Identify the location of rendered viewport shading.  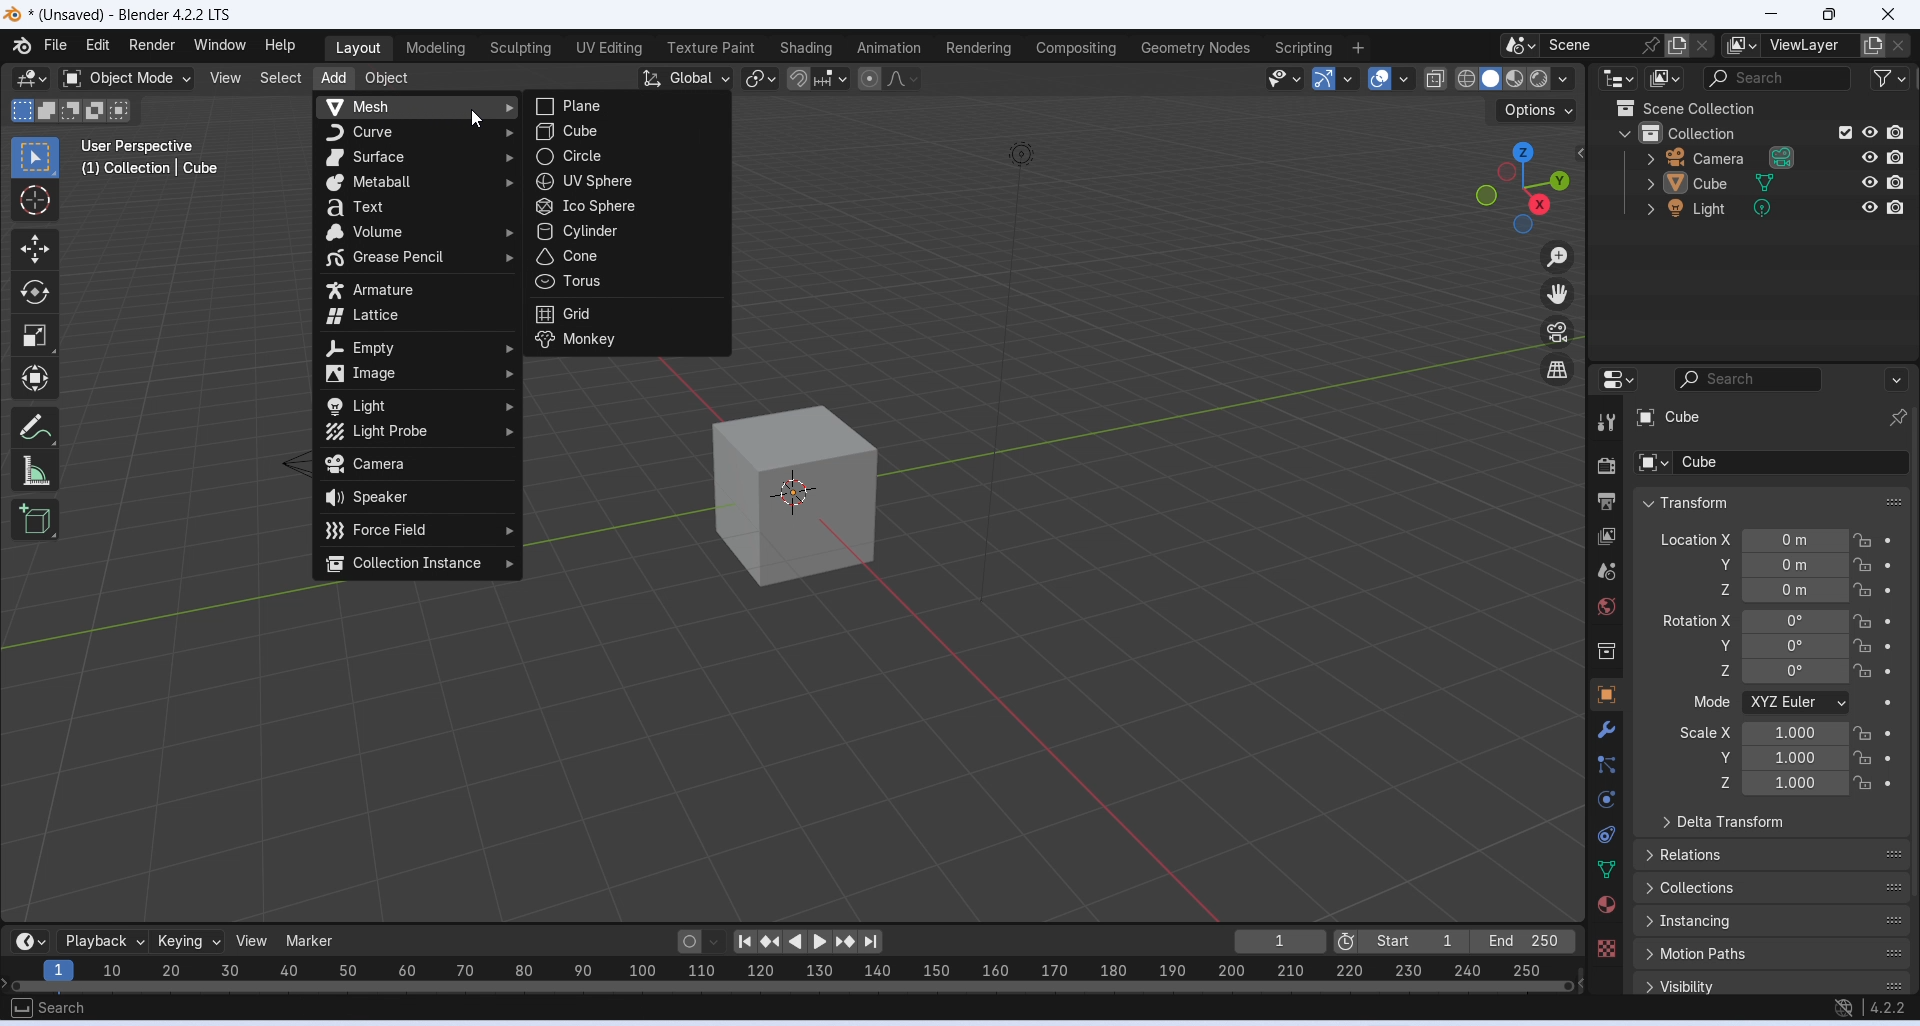
(1538, 79).